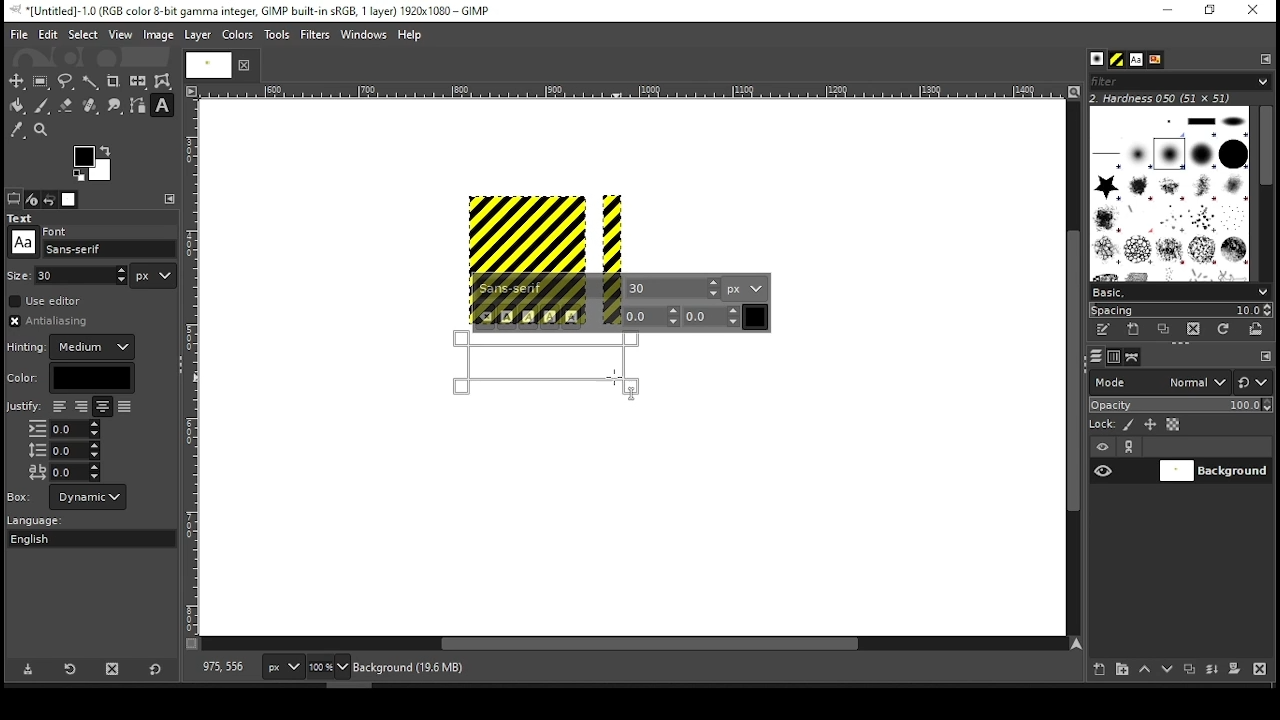  Describe the element at coordinates (252, 9) in the screenshot. I see `icon and filename` at that location.